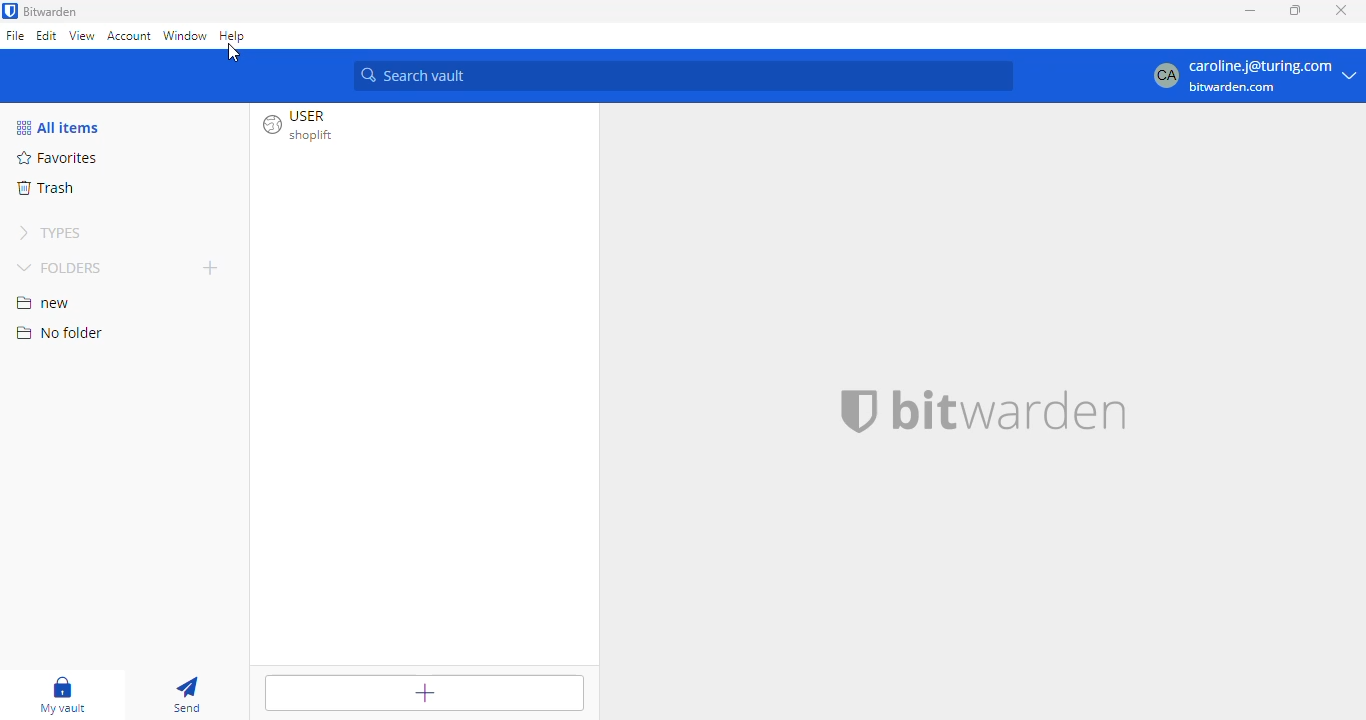  I want to click on all items, so click(57, 127).